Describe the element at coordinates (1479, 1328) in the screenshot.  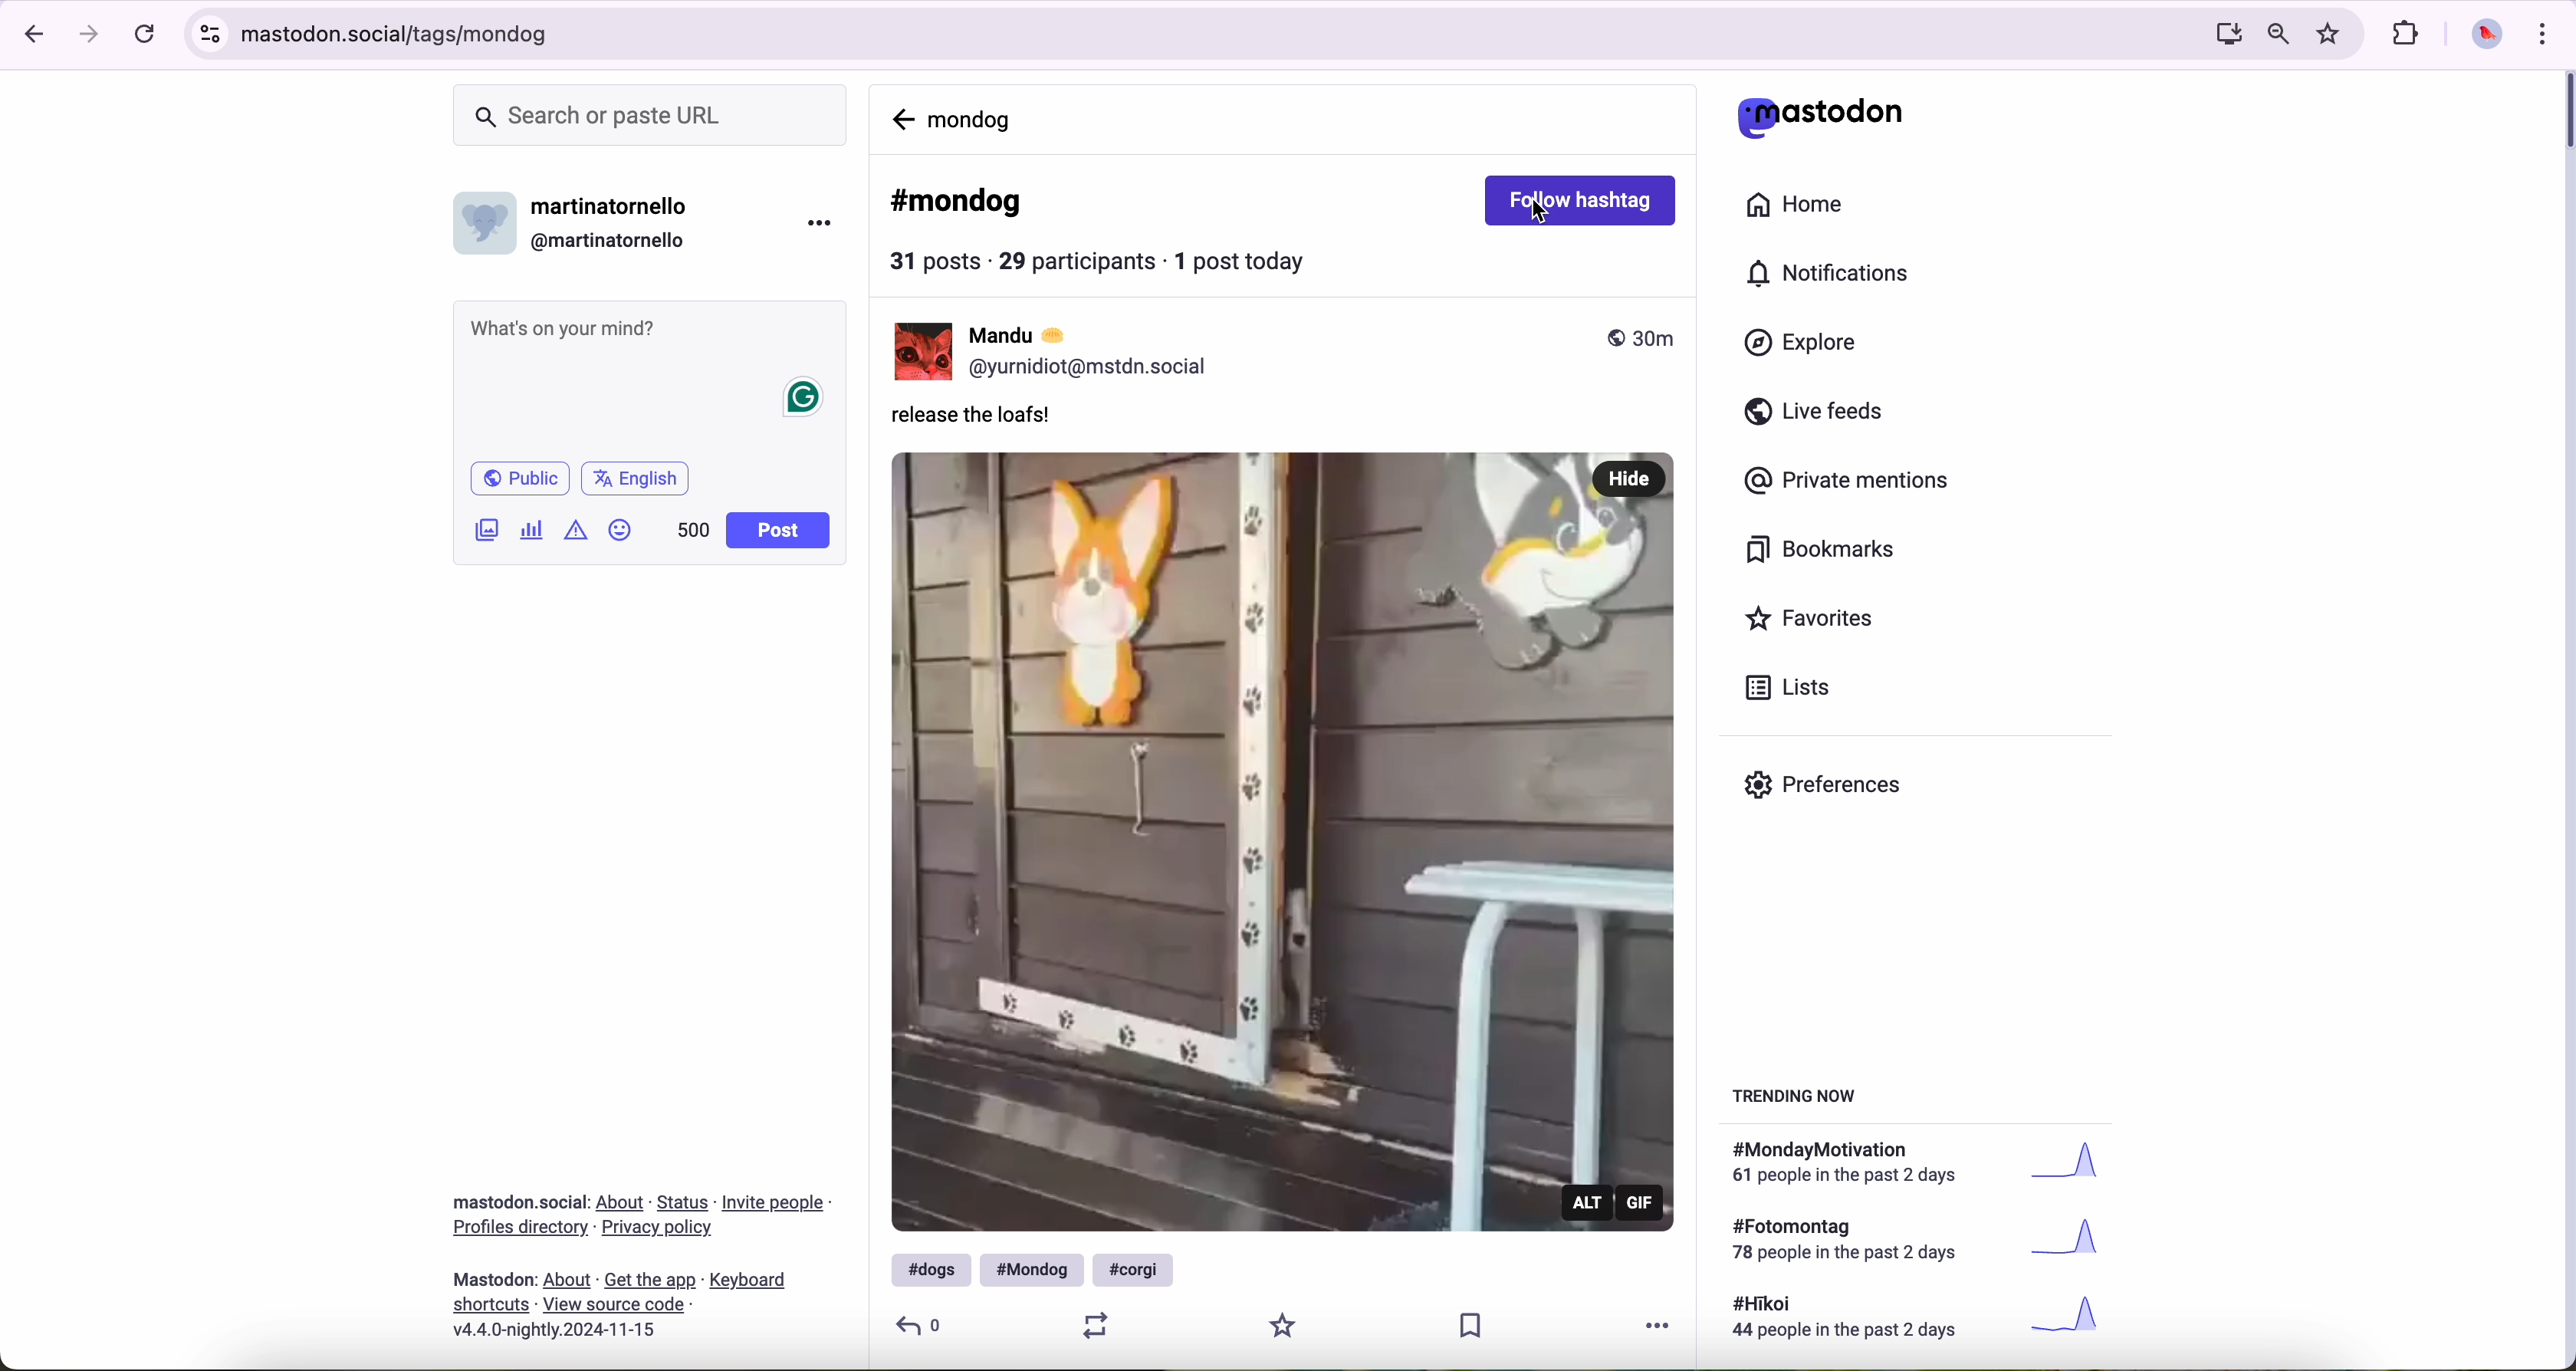
I see `save publication` at that location.